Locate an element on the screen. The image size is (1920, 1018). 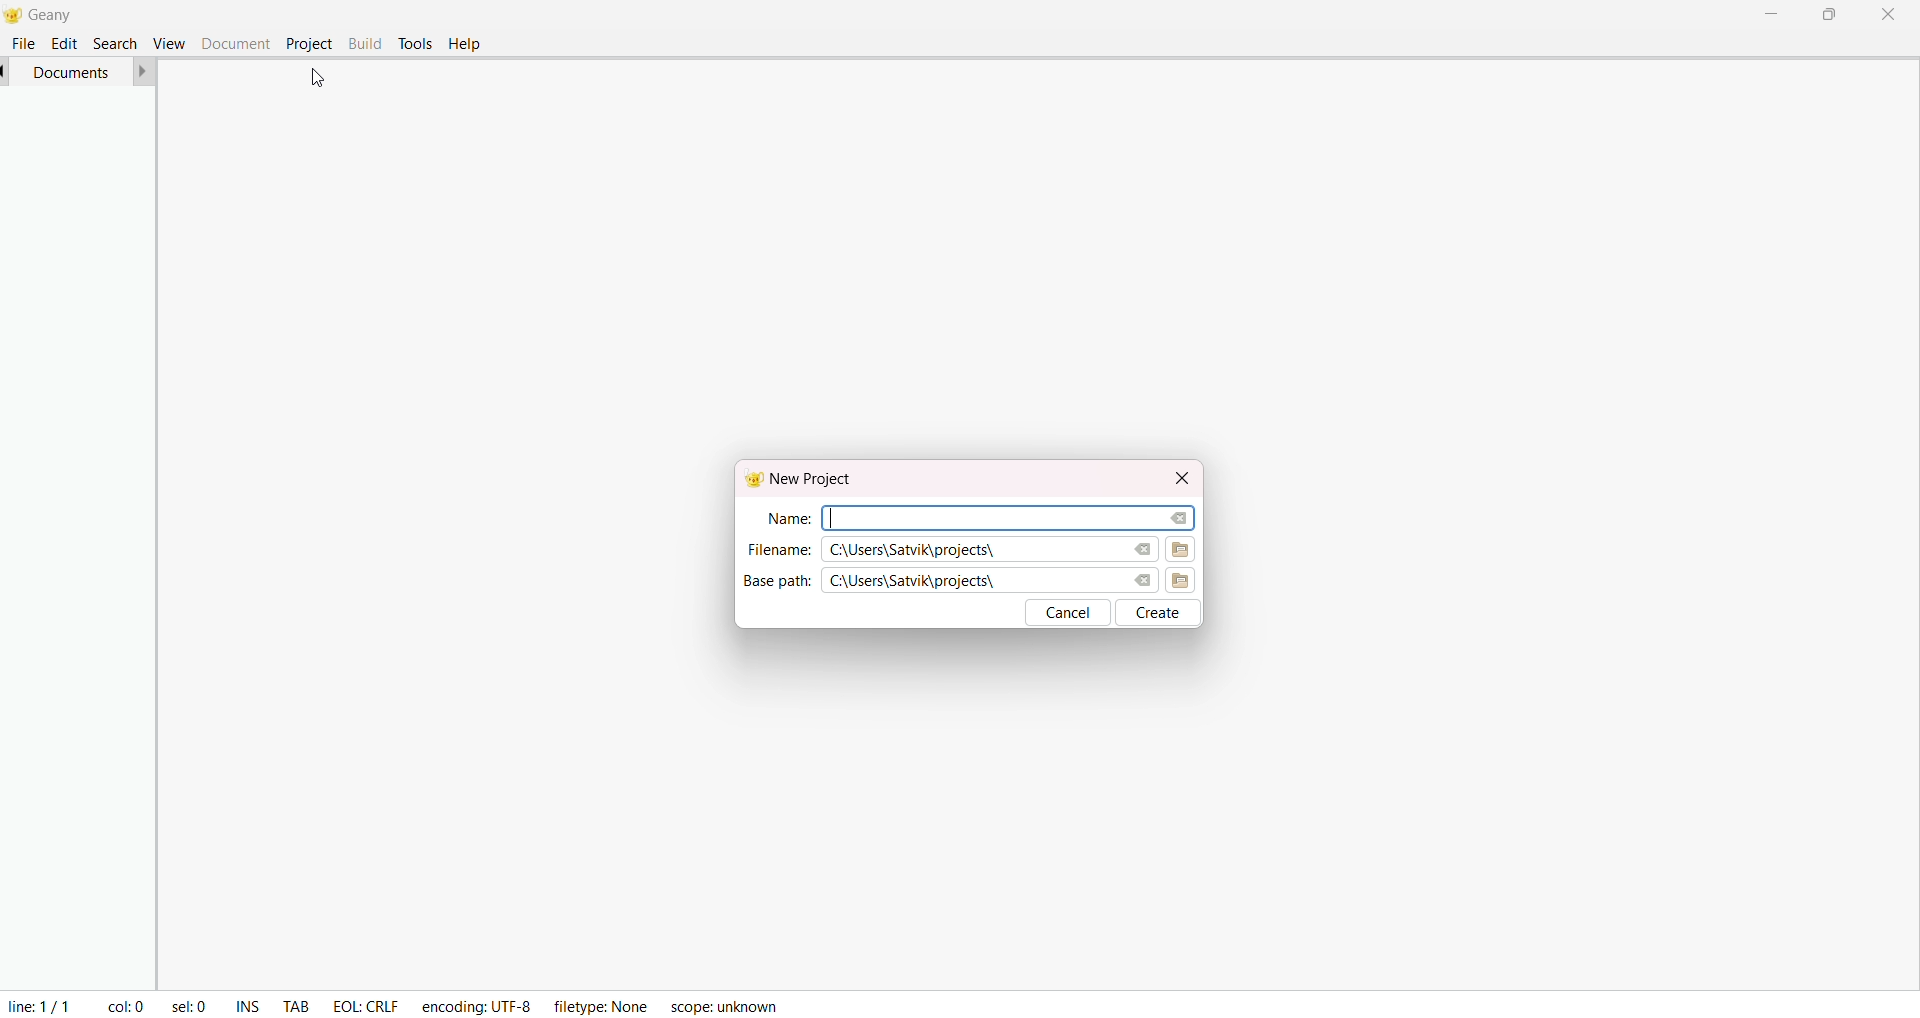
 Filename: is located at coordinates (778, 548).